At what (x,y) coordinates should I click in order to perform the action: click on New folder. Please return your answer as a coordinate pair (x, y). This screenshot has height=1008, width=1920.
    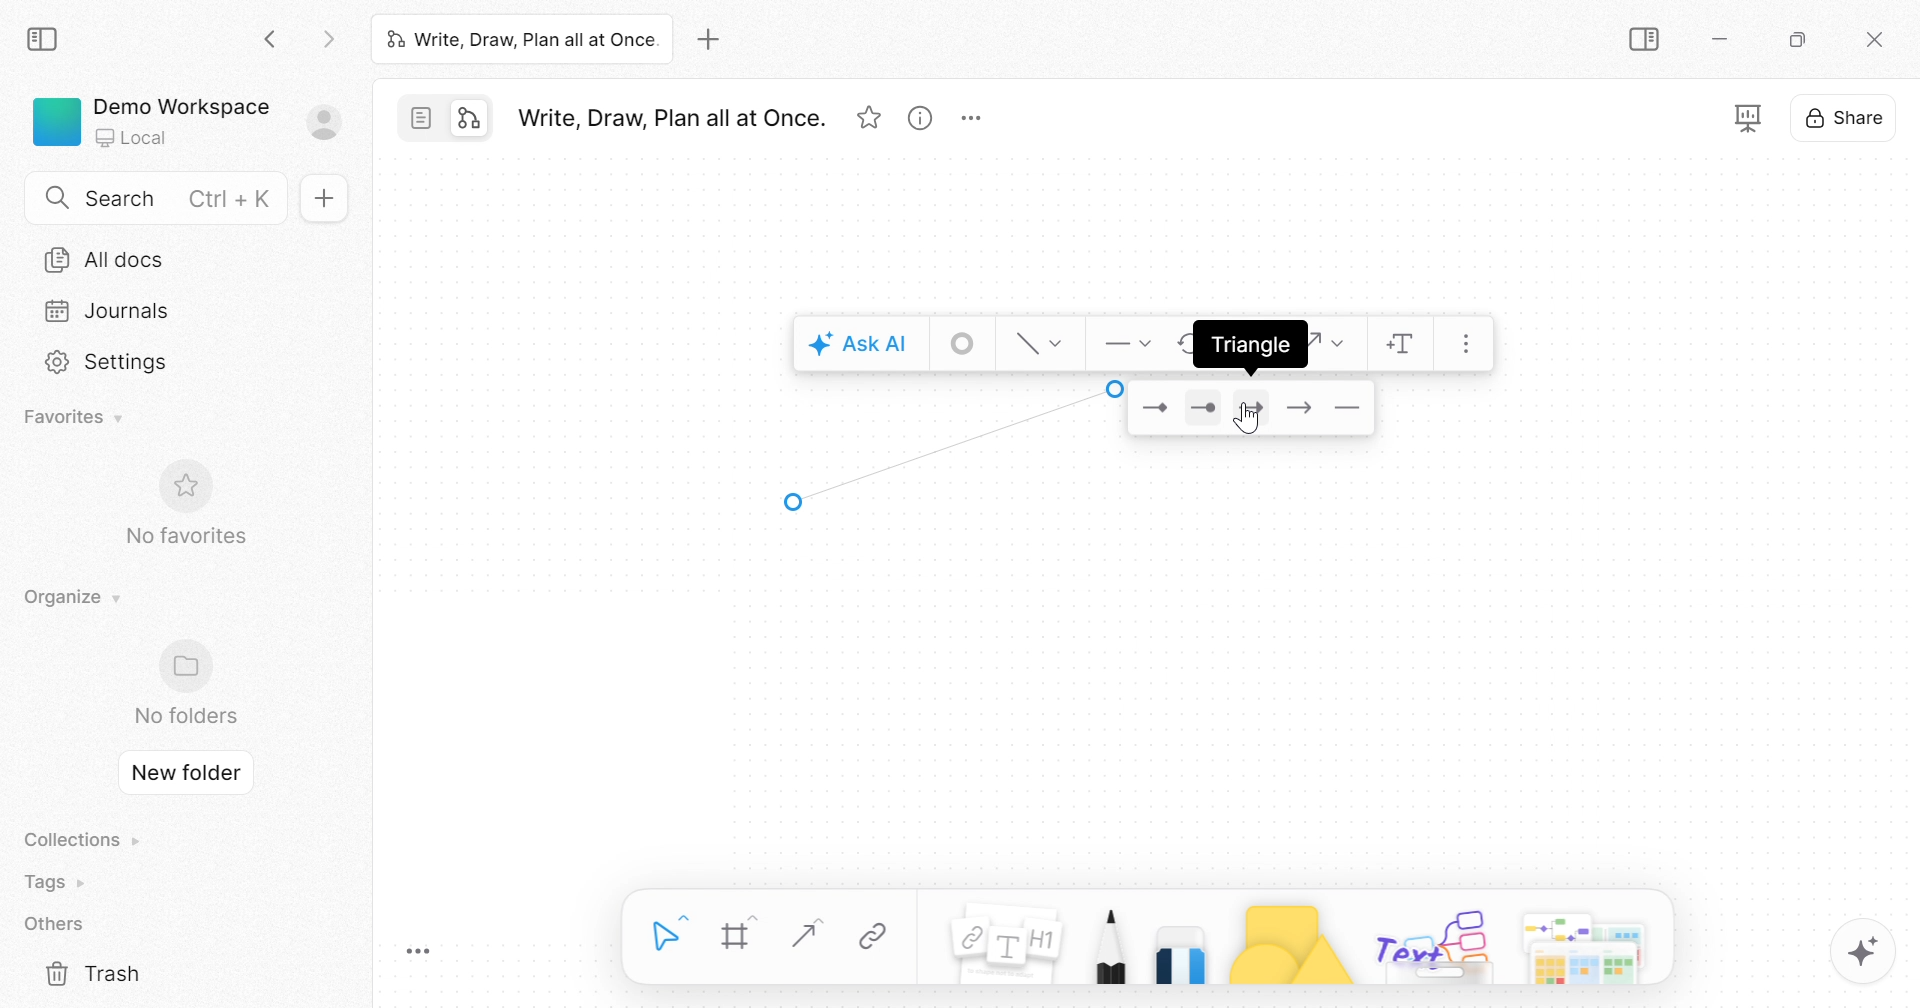
    Looking at the image, I should click on (187, 773).